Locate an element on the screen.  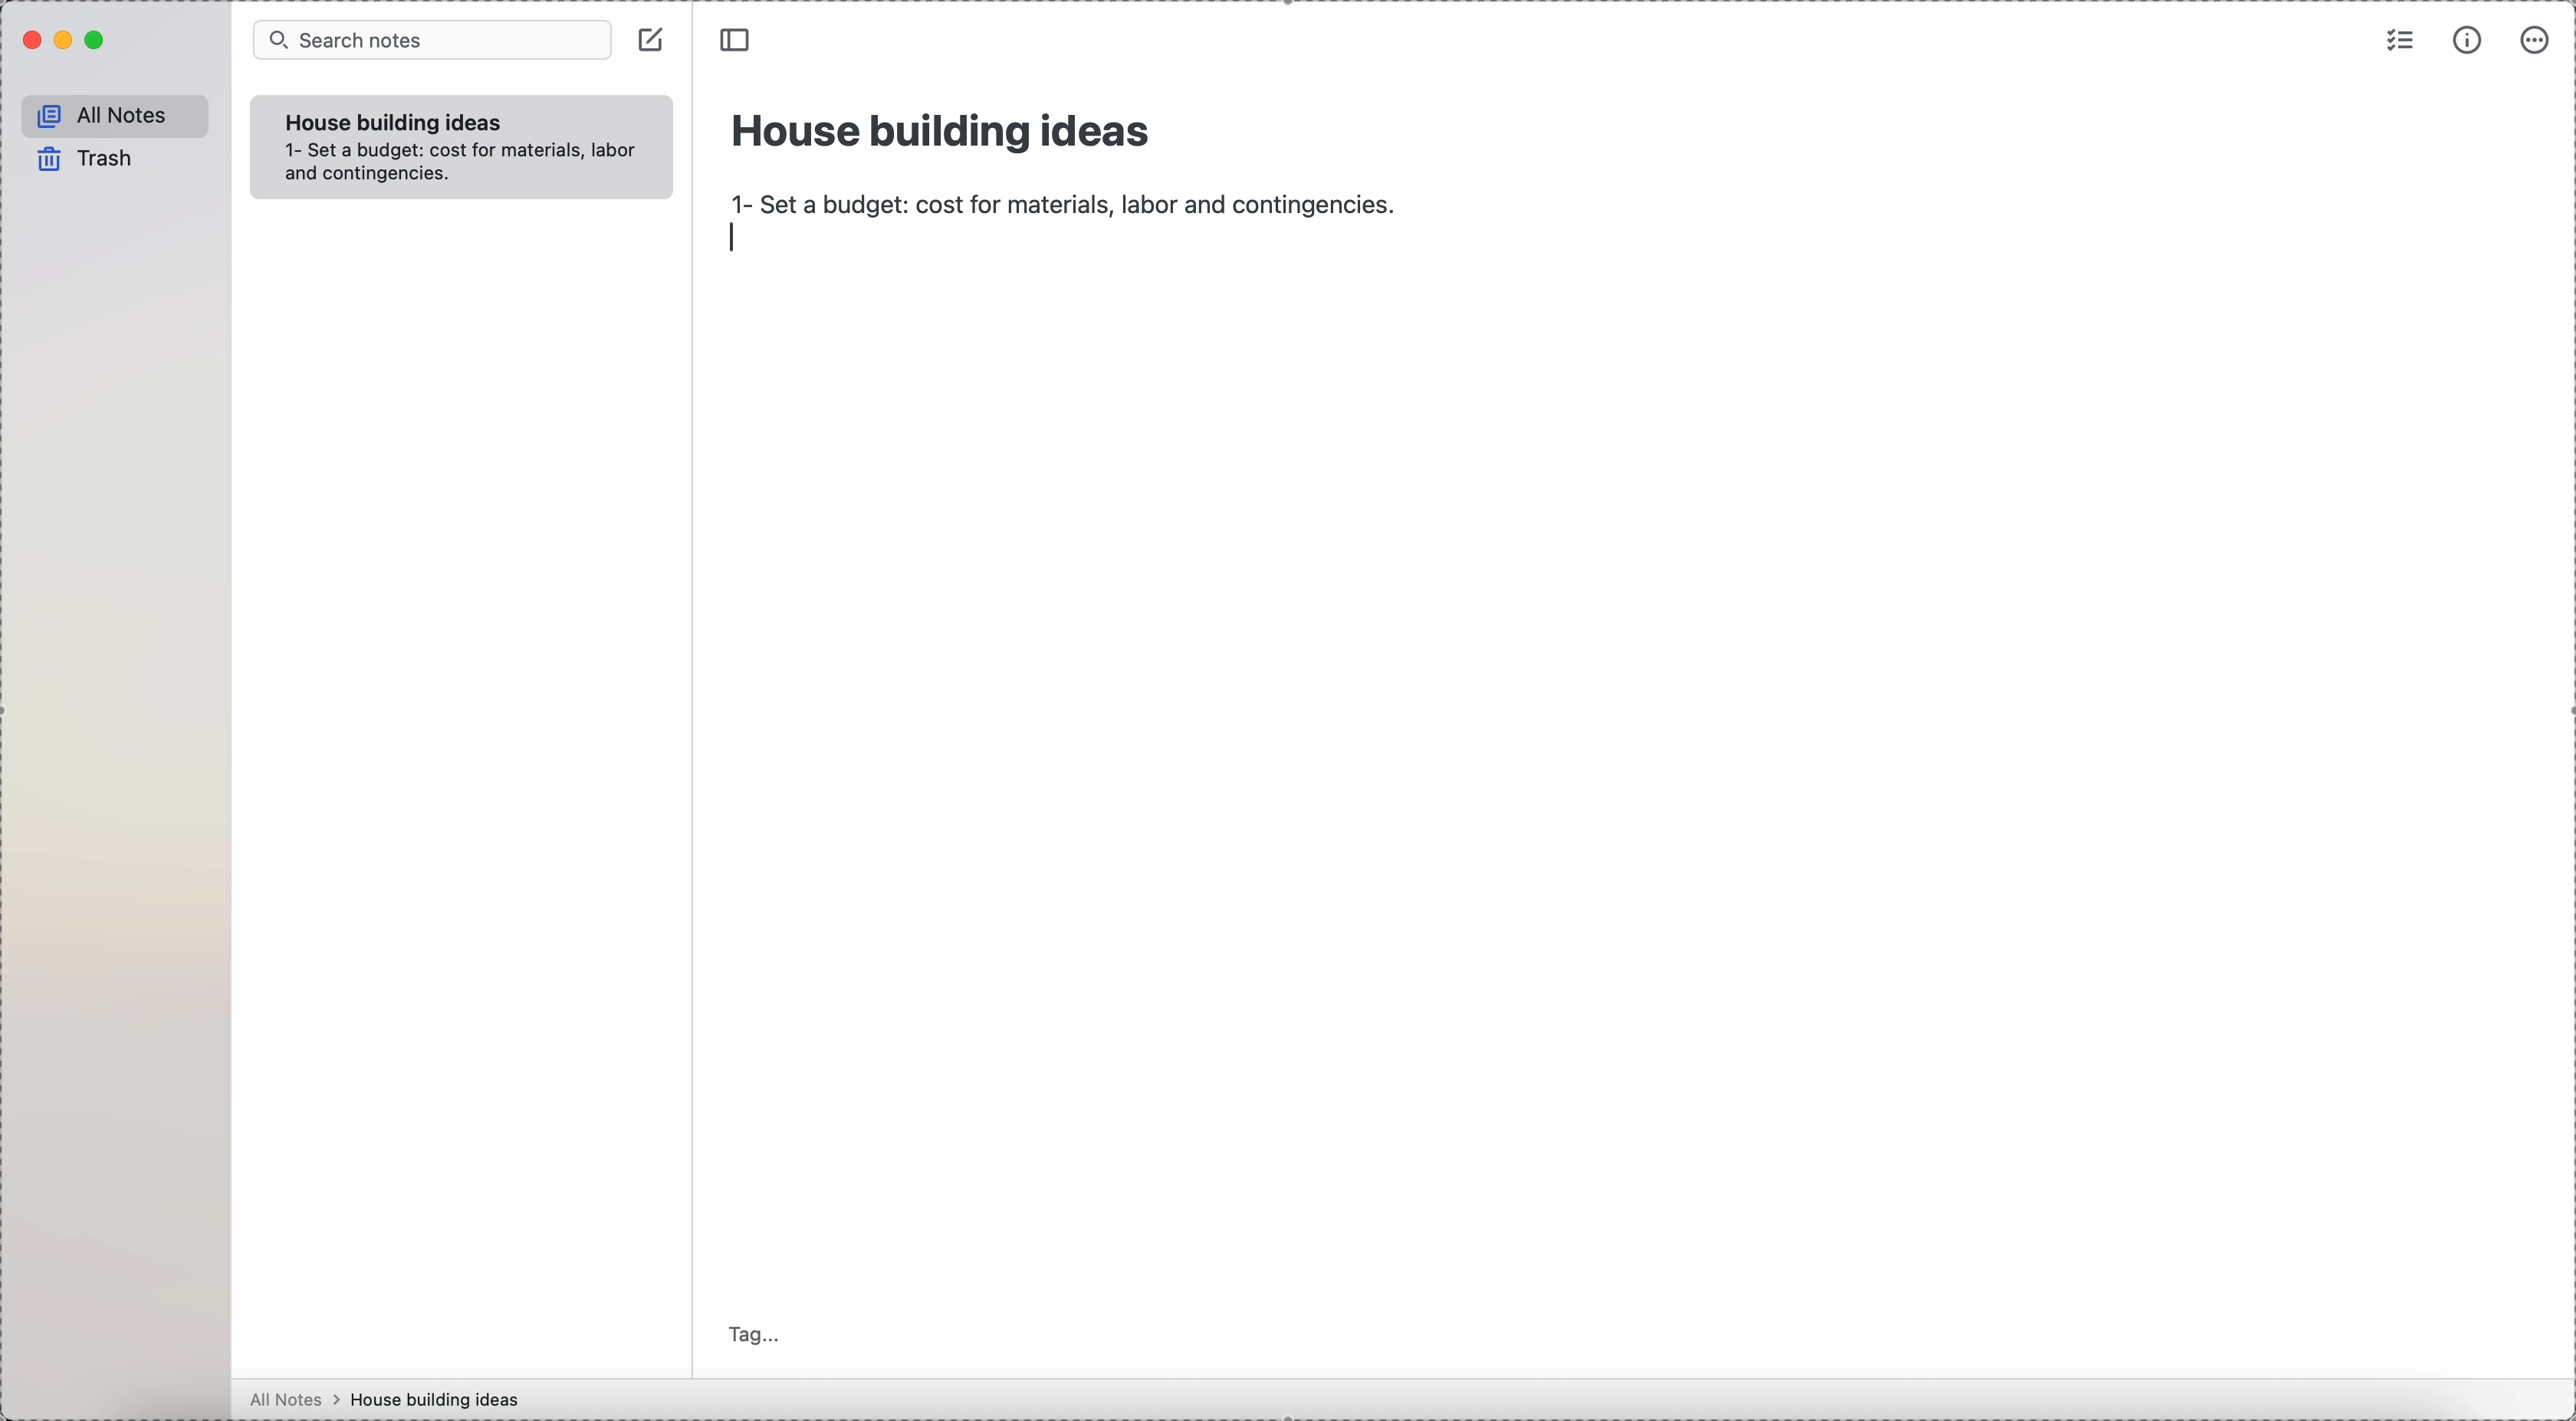
toggle sidebar is located at coordinates (739, 41).